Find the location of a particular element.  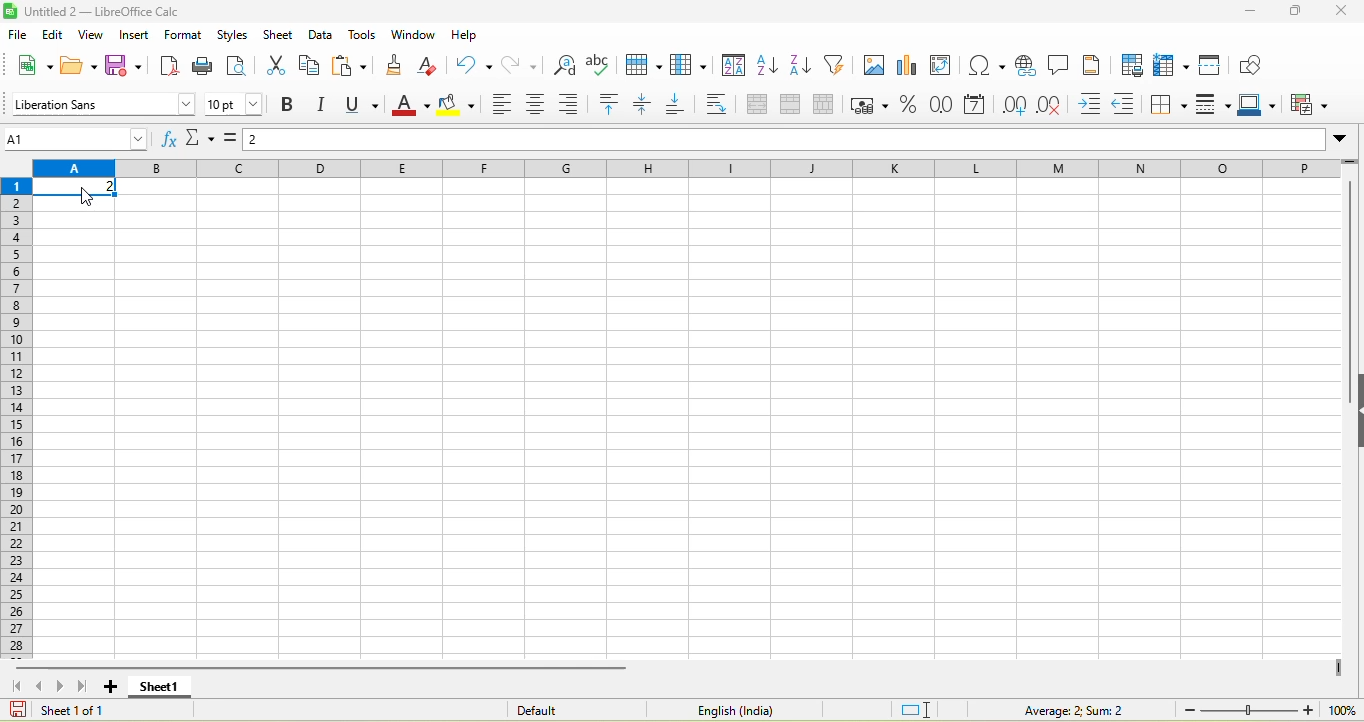

split window is located at coordinates (1214, 64).